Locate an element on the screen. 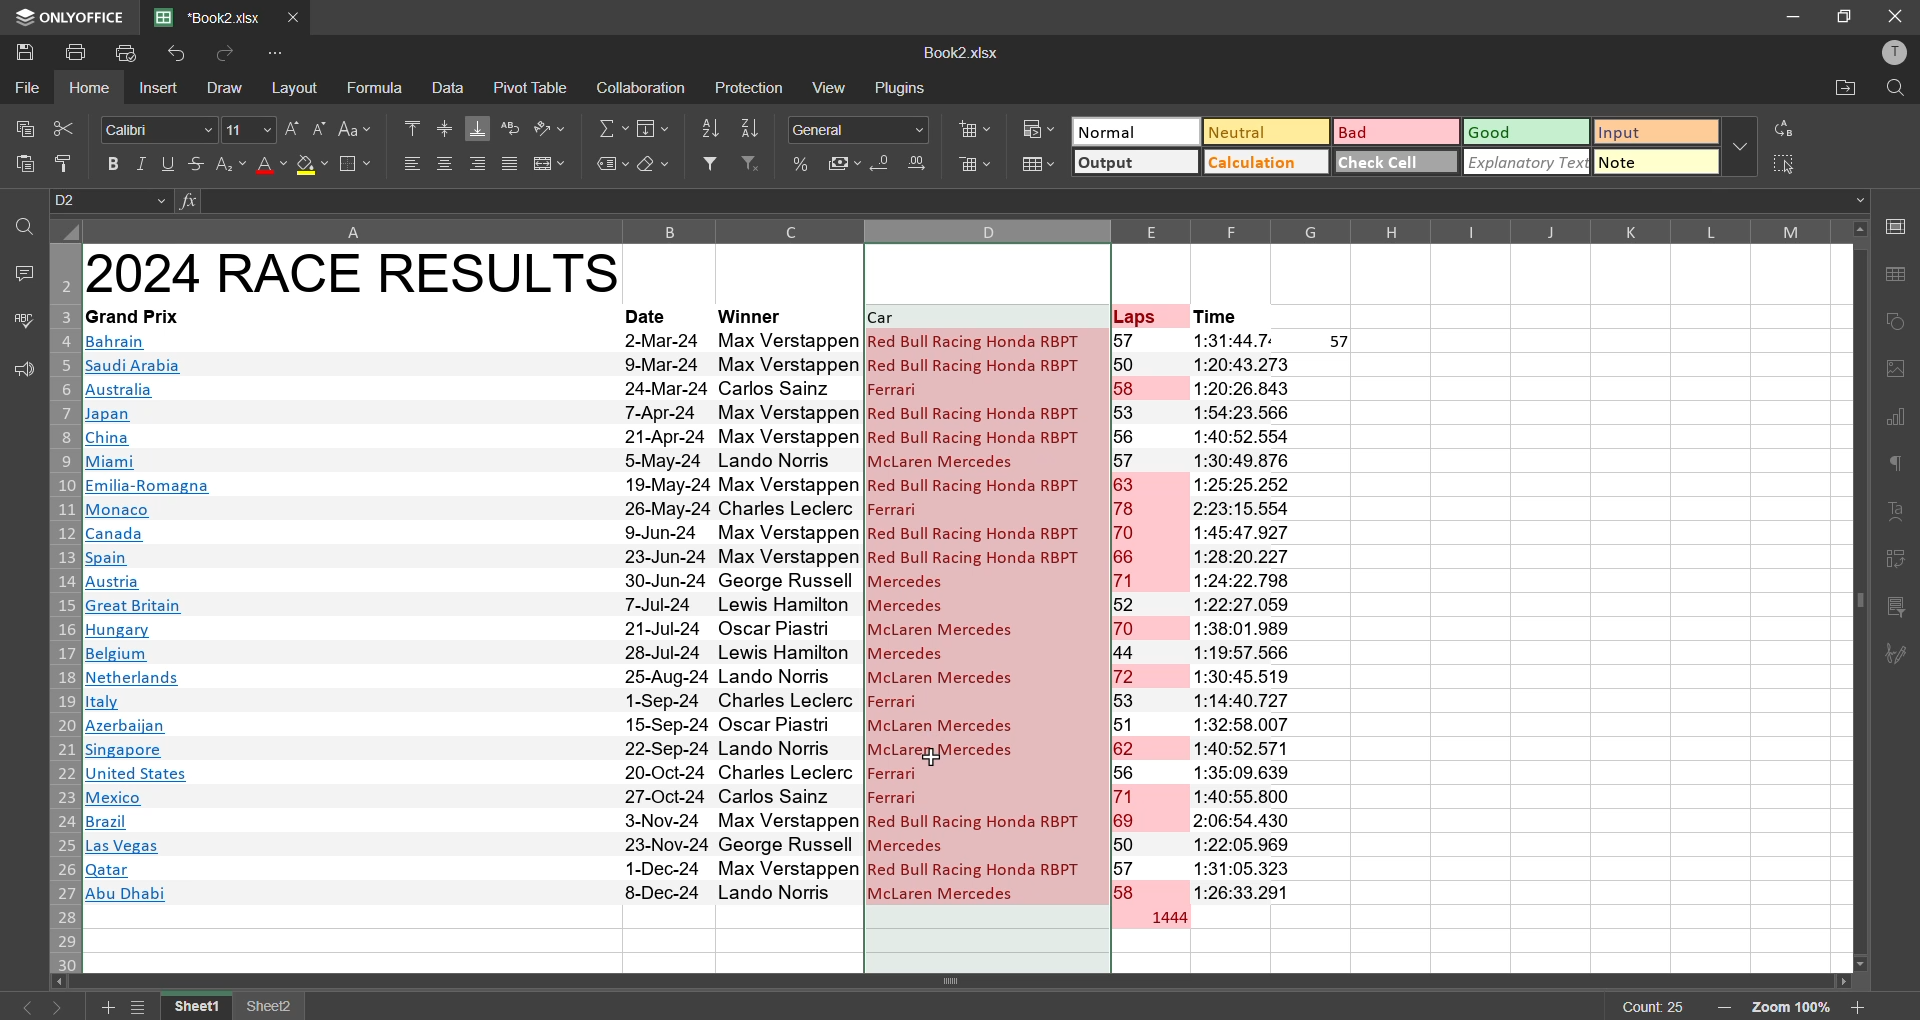  cursor is located at coordinates (932, 756).